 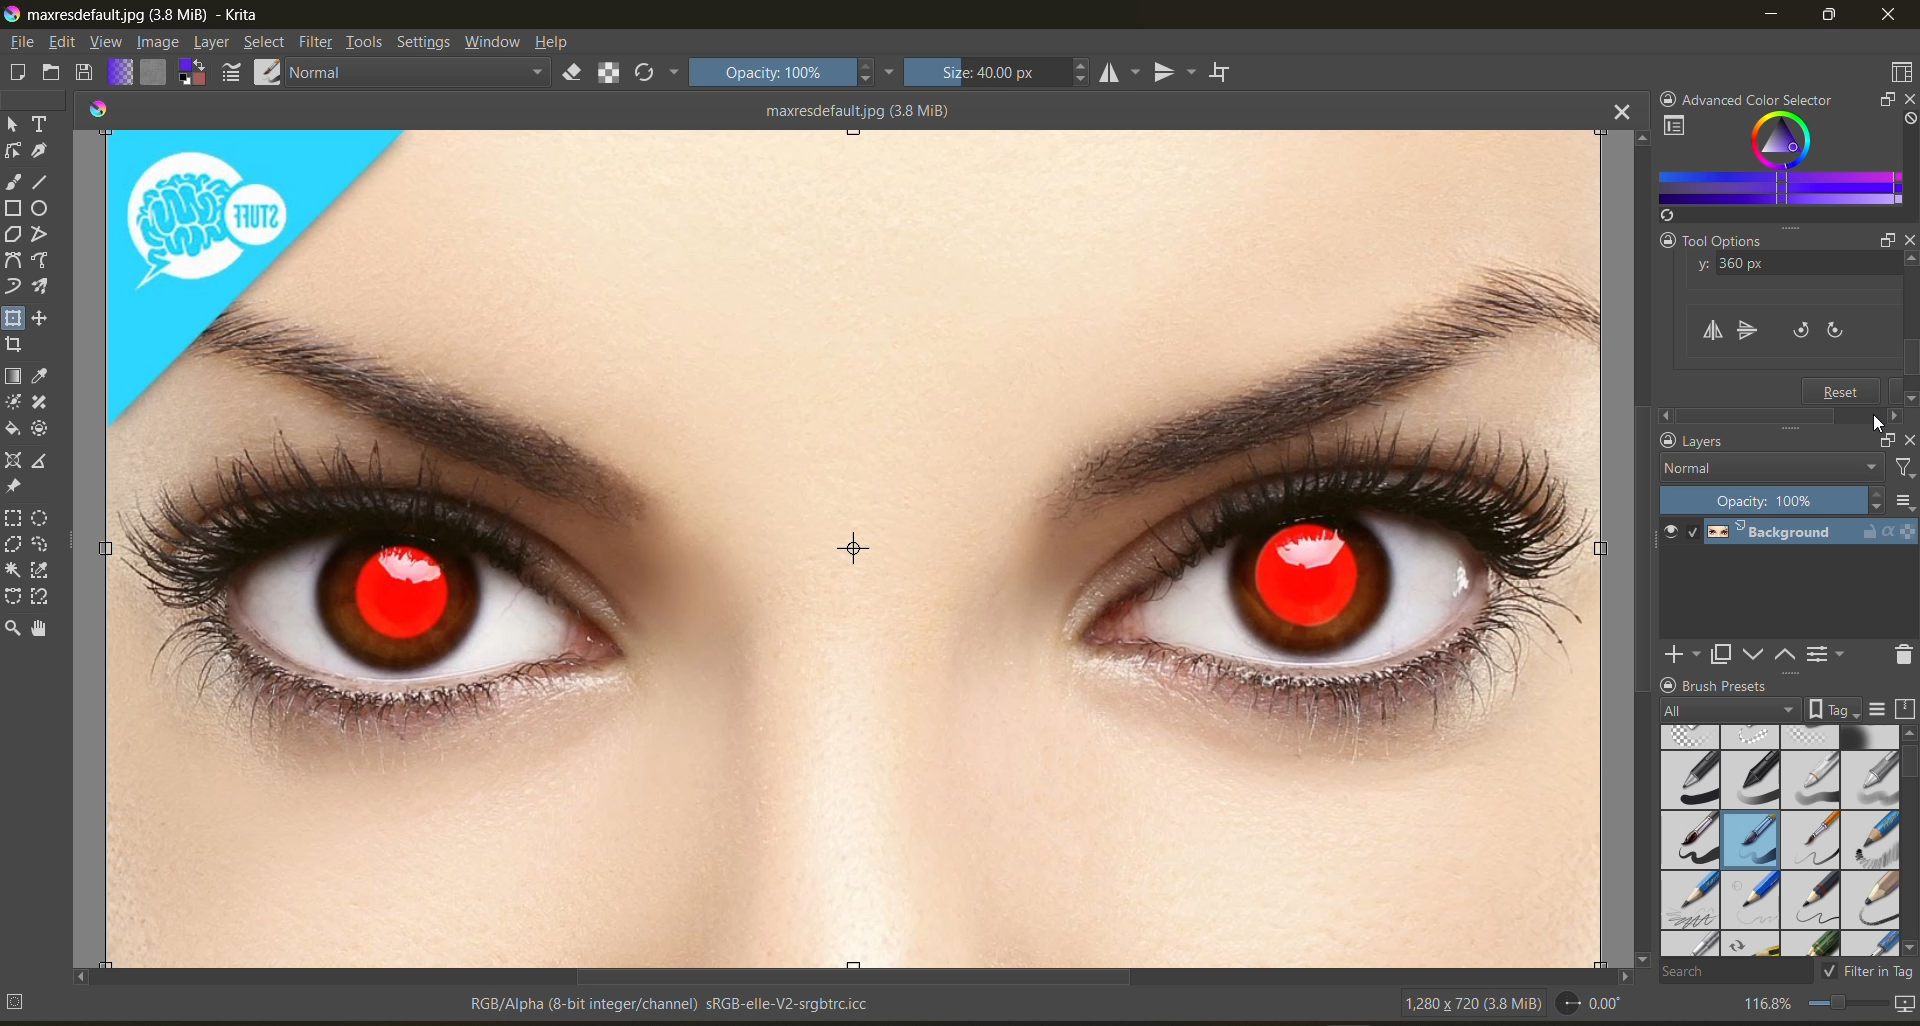 What do you see at coordinates (42, 122) in the screenshot?
I see `tool` at bounding box center [42, 122].